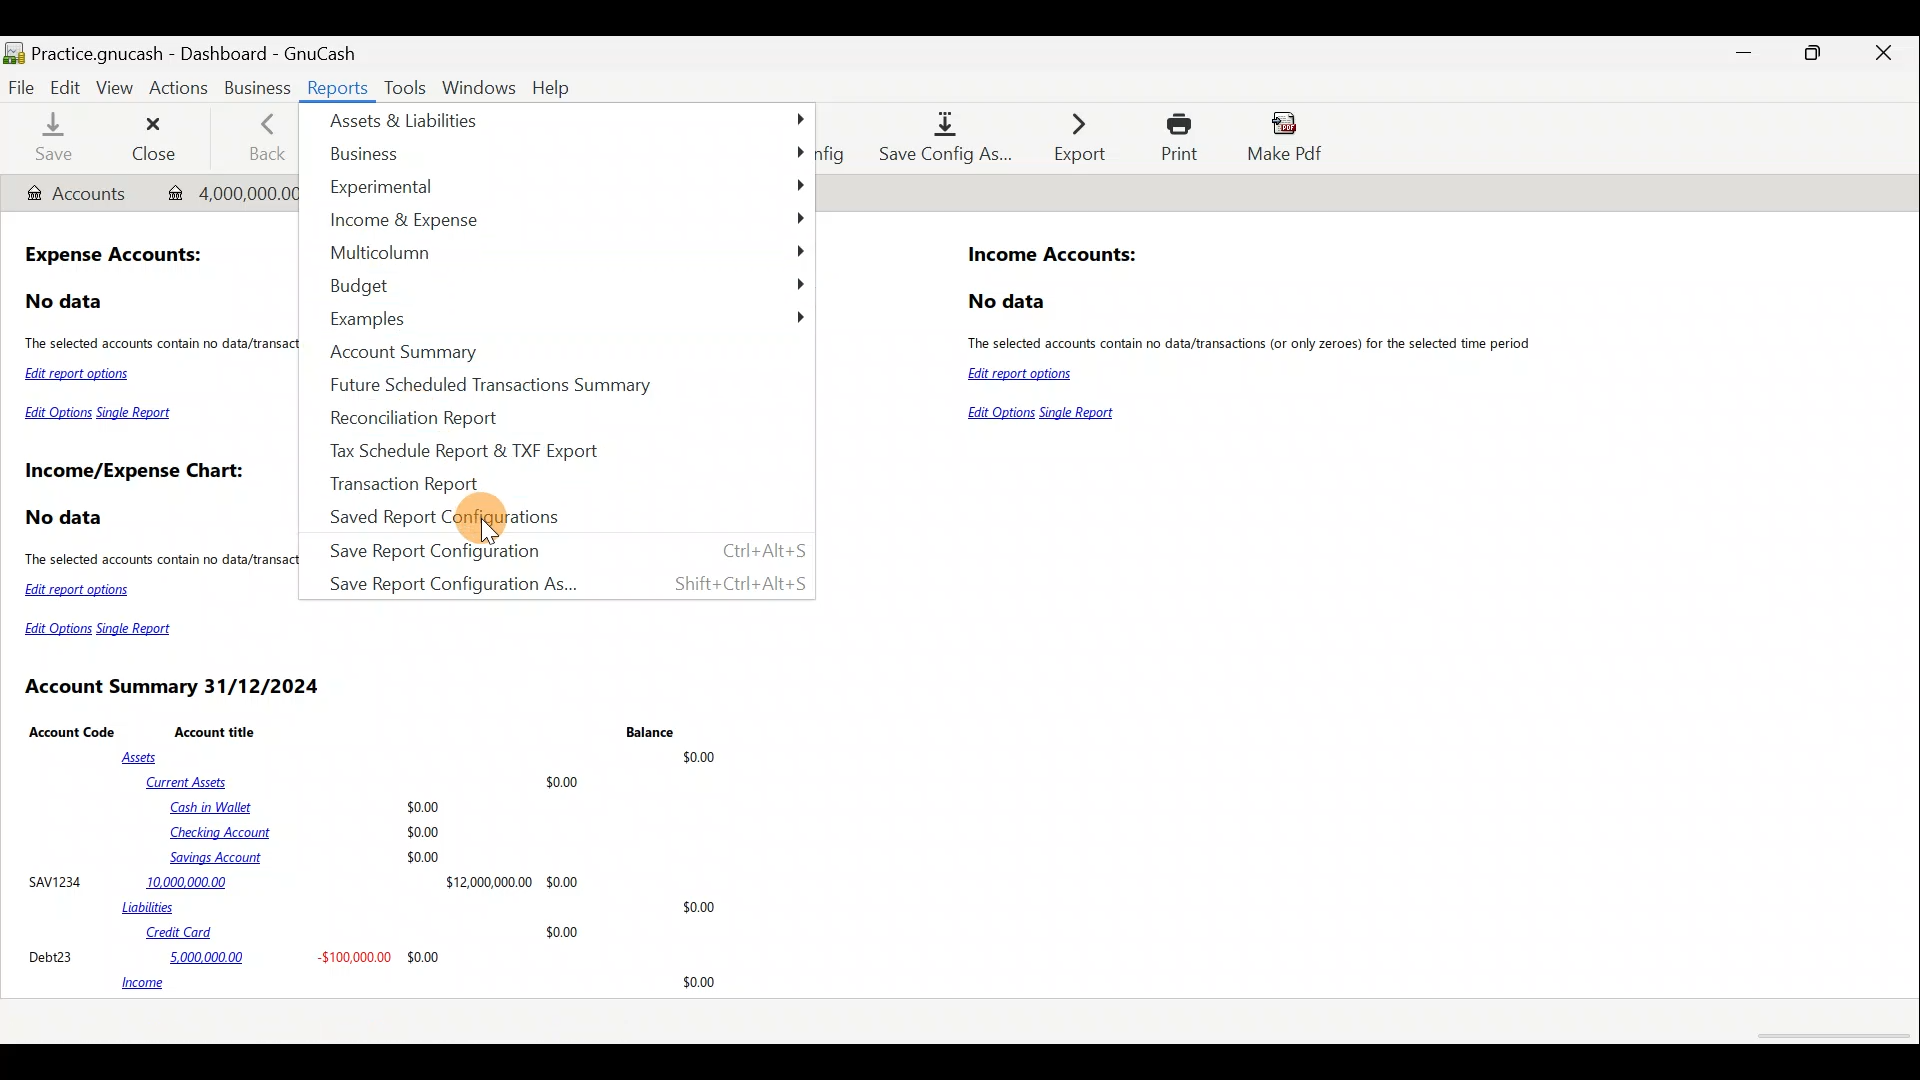  Describe the element at coordinates (106, 629) in the screenshot. I see `Edit Options Single Report` at that location.